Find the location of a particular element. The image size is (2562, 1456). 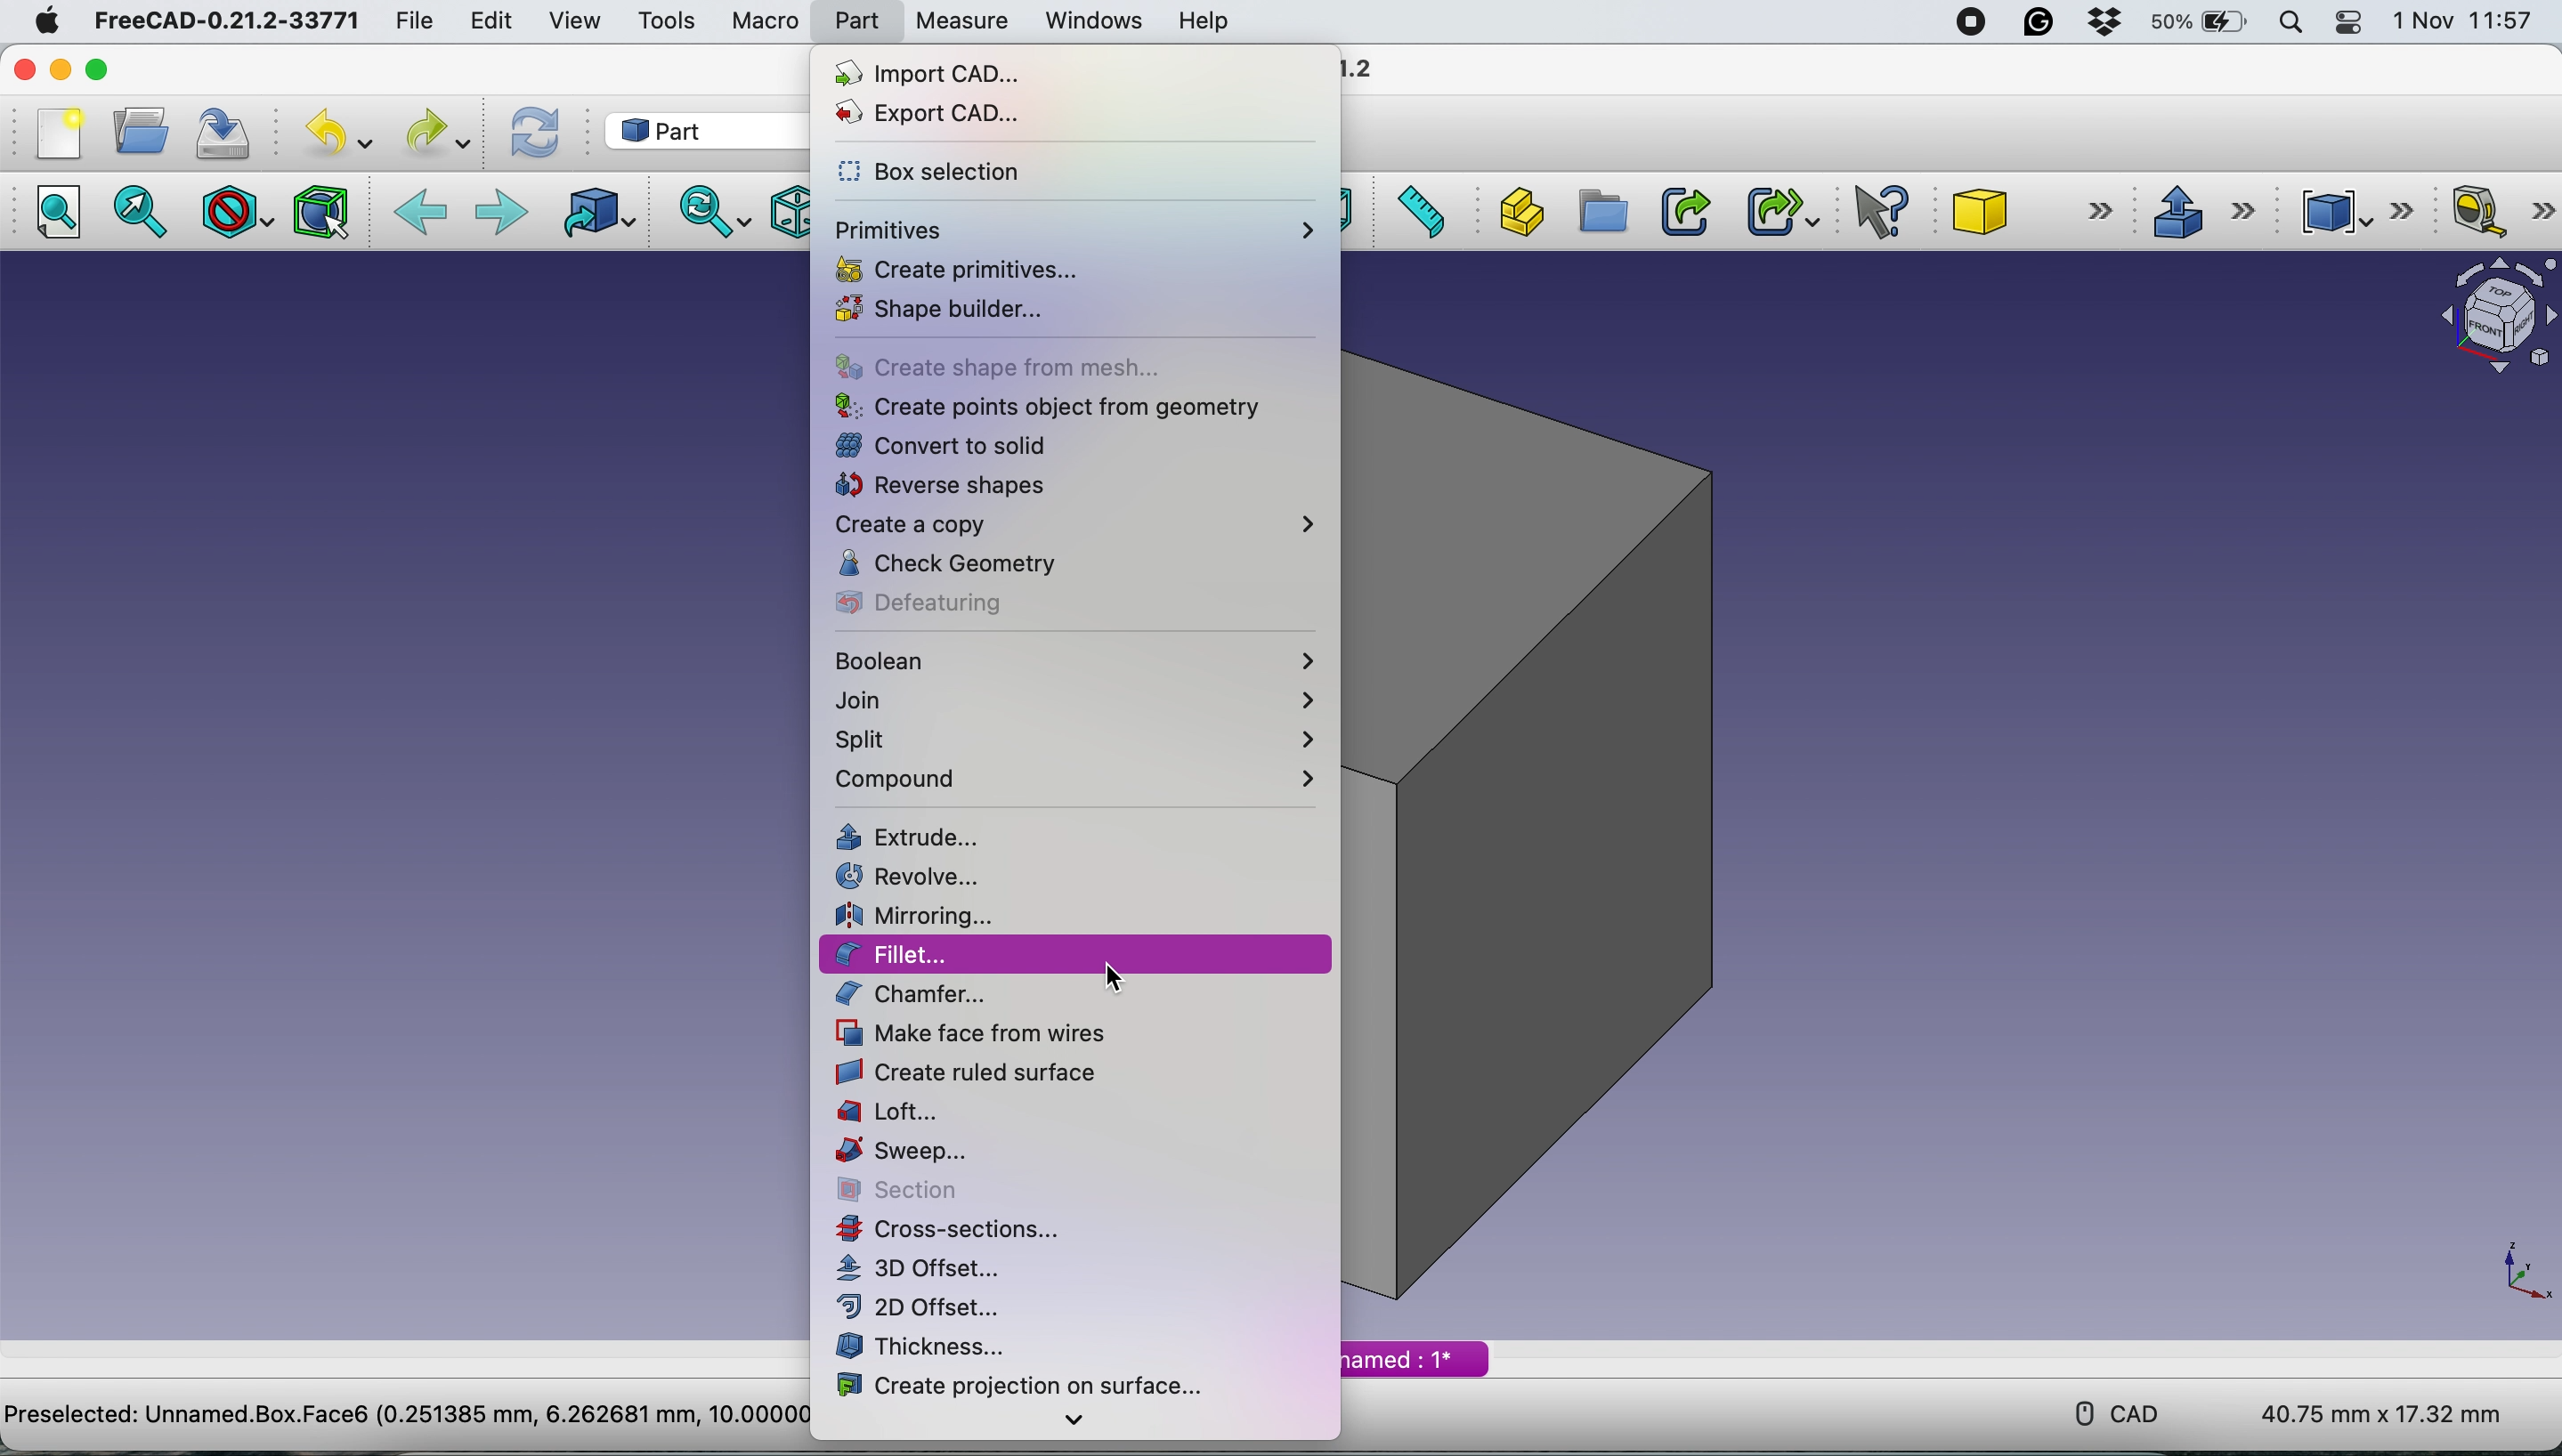

thickness is located at coordinates (924, 1348).